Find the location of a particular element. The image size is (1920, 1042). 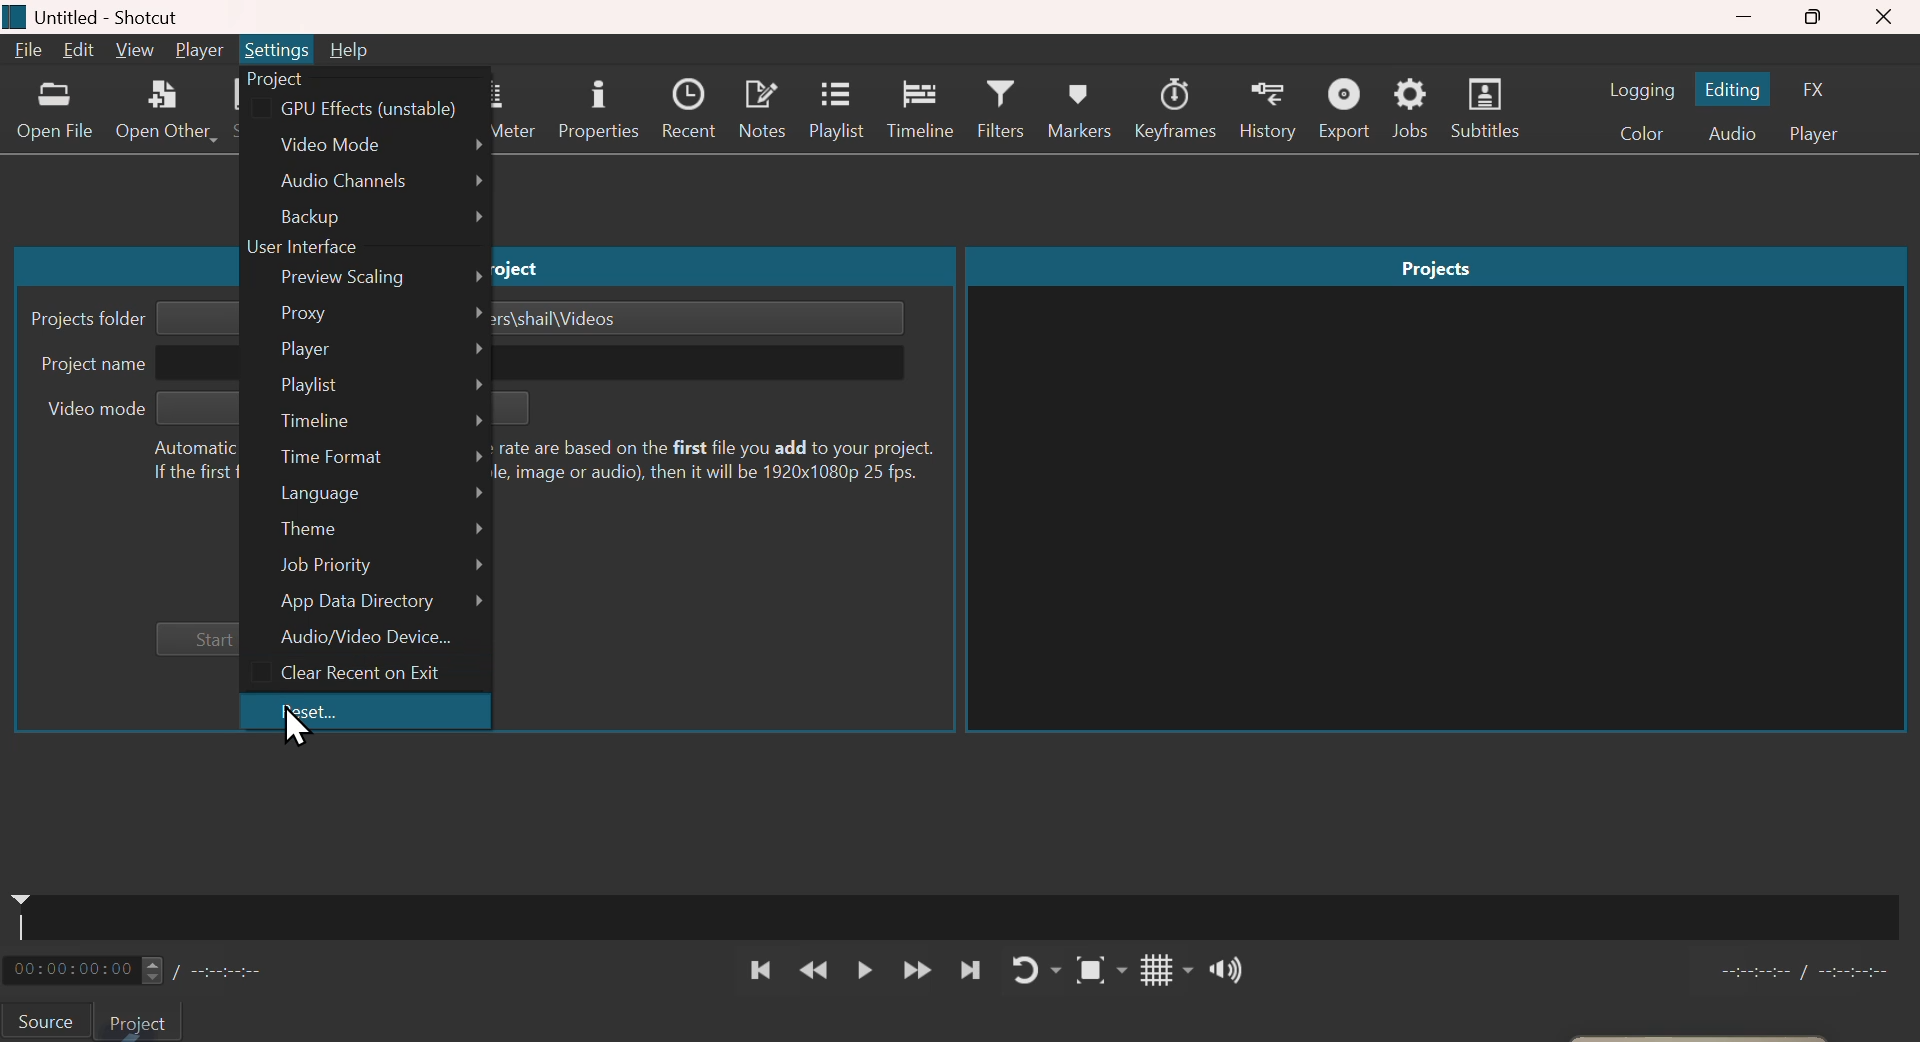

project name is located at coordinates (90, 369).